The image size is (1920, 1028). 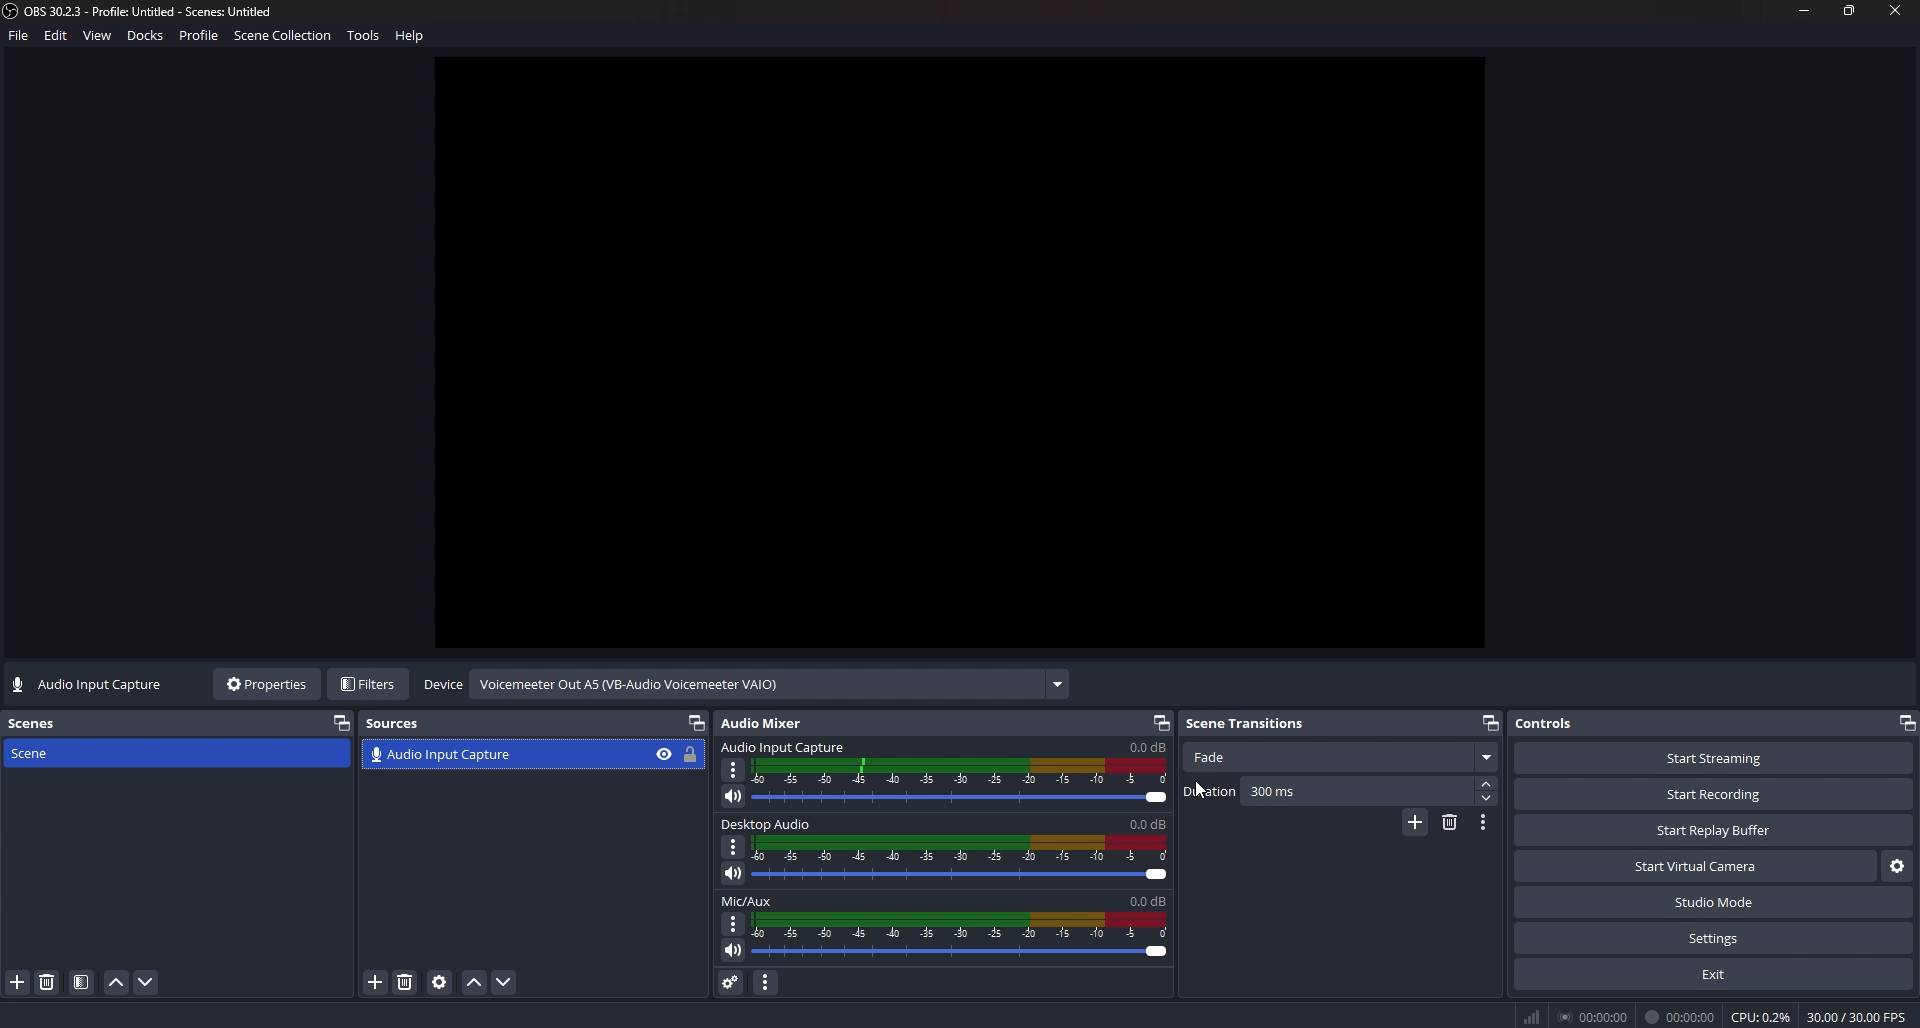 I want to click on file name, so click(x=141, y=11).